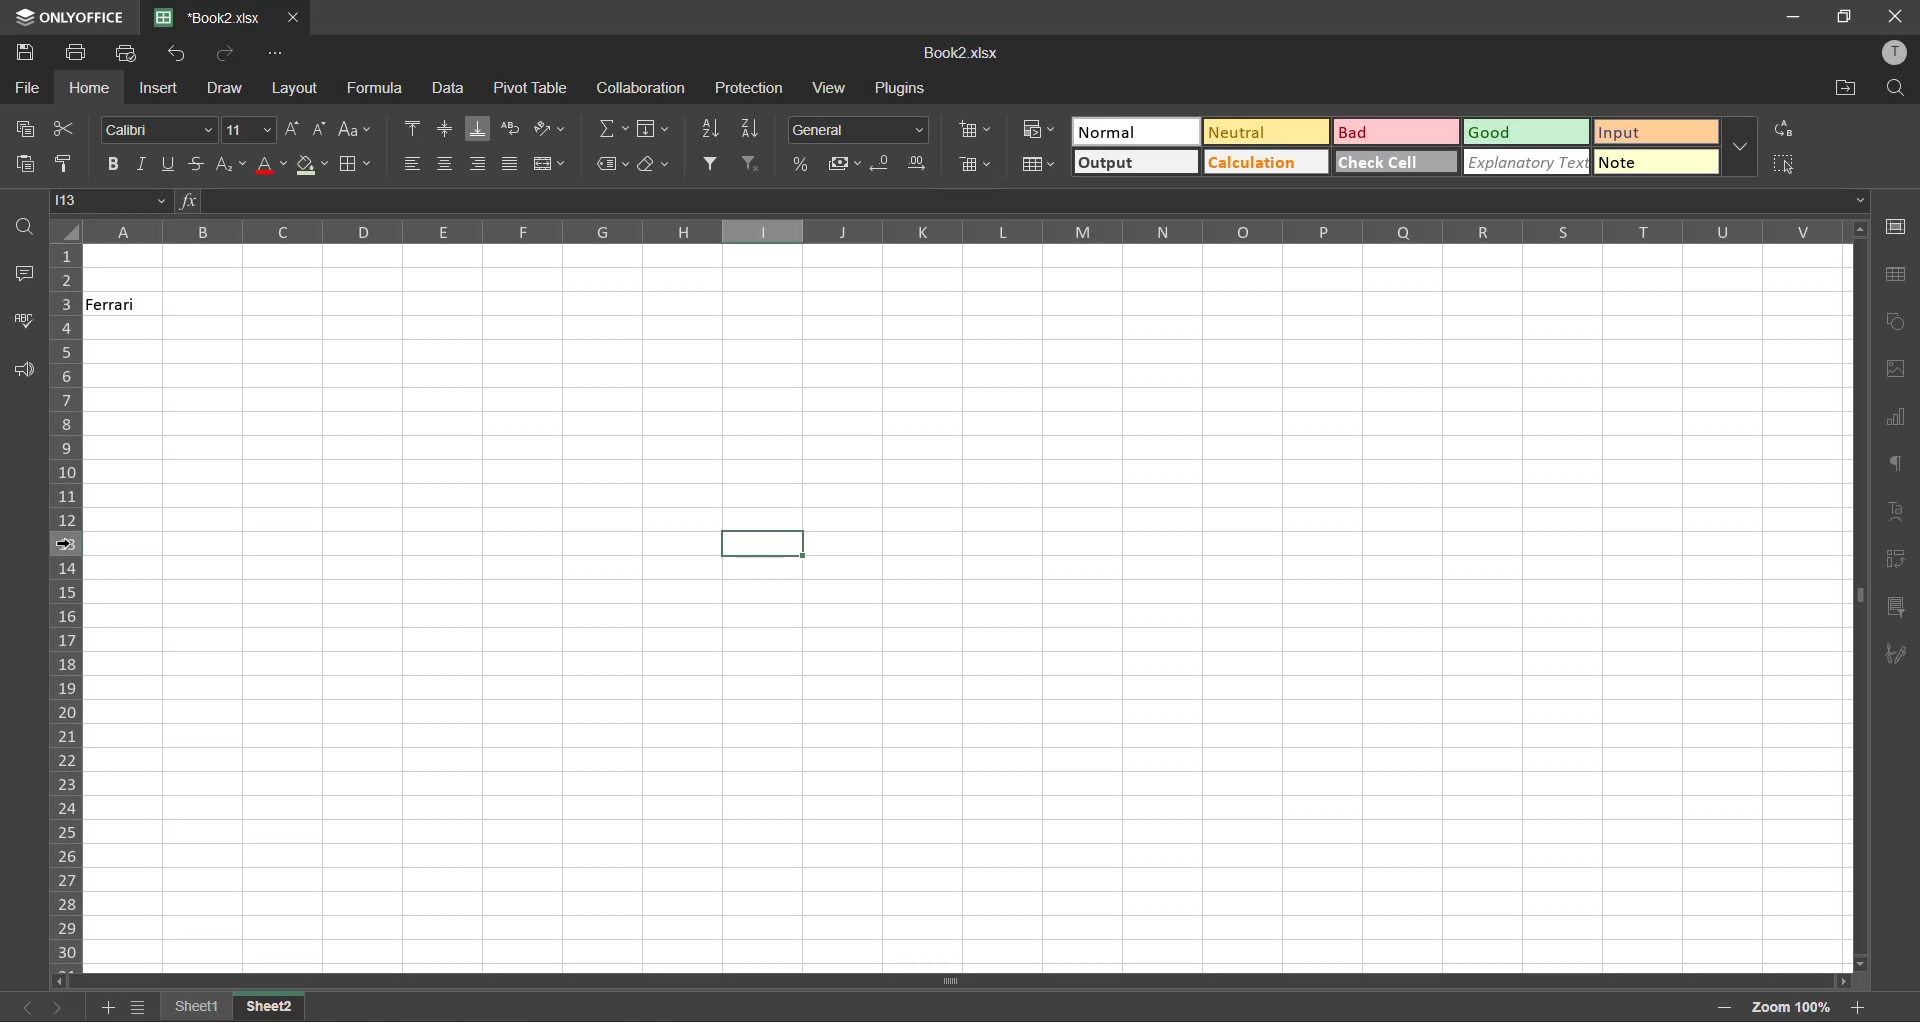 The height and width of the screenshot is (1022, 1920). What do you see at coordinates (357, 131) in the screenshot?
I see `change case` at bounding box center [357, 131].